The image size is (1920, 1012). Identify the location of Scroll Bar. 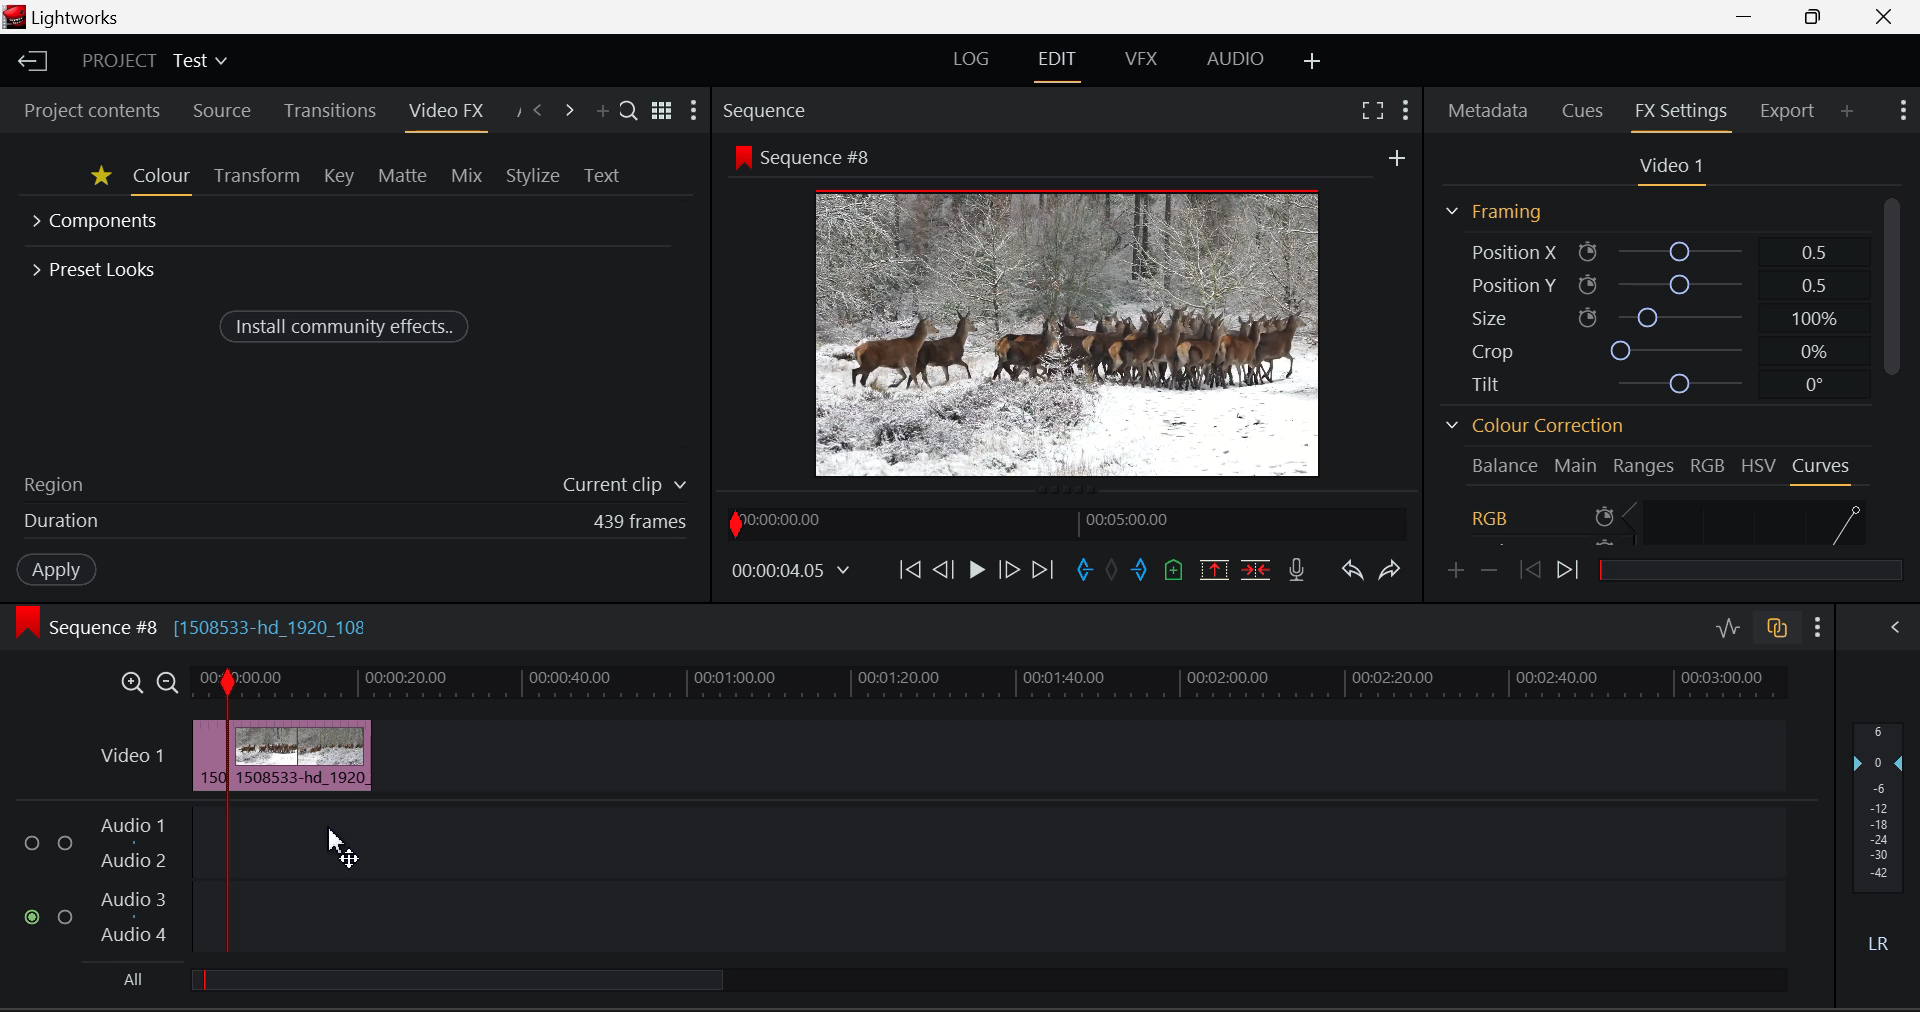
(1897, 373).